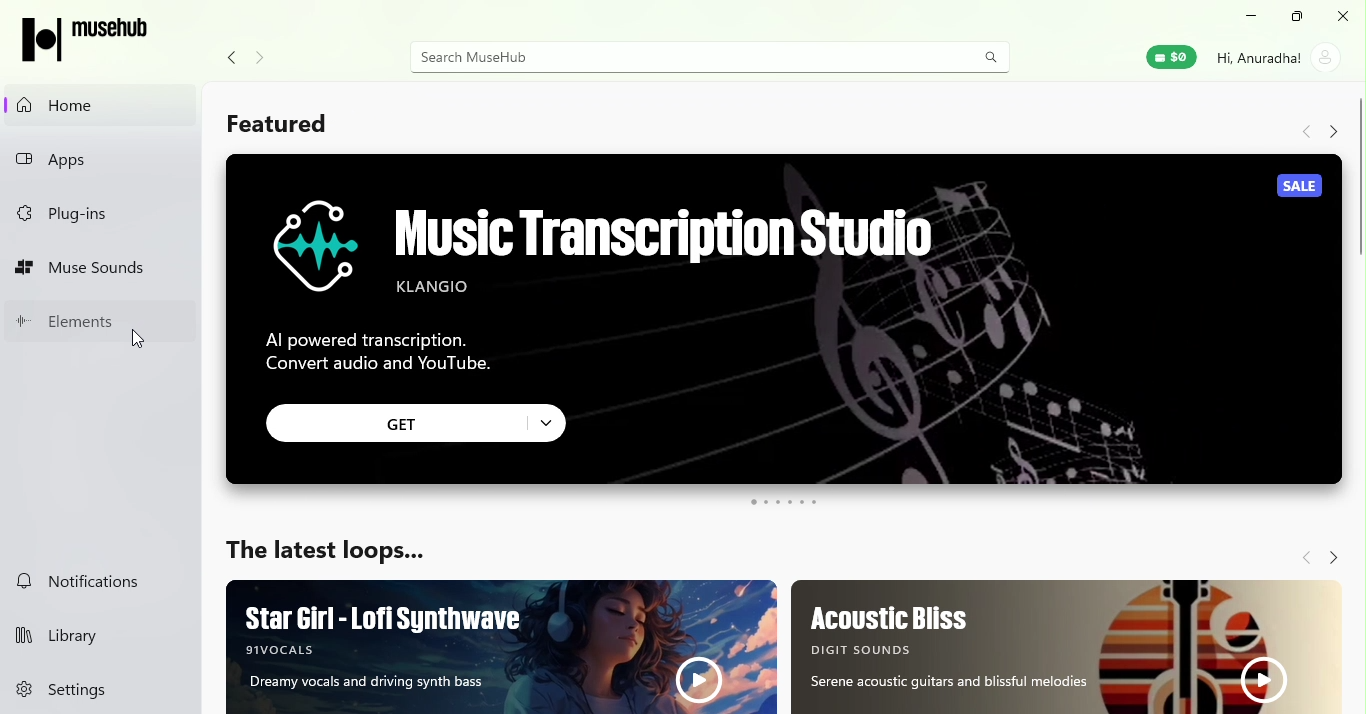 This screenshot has height=714, width=1366. I want to click on Ad, so click(500, 643).